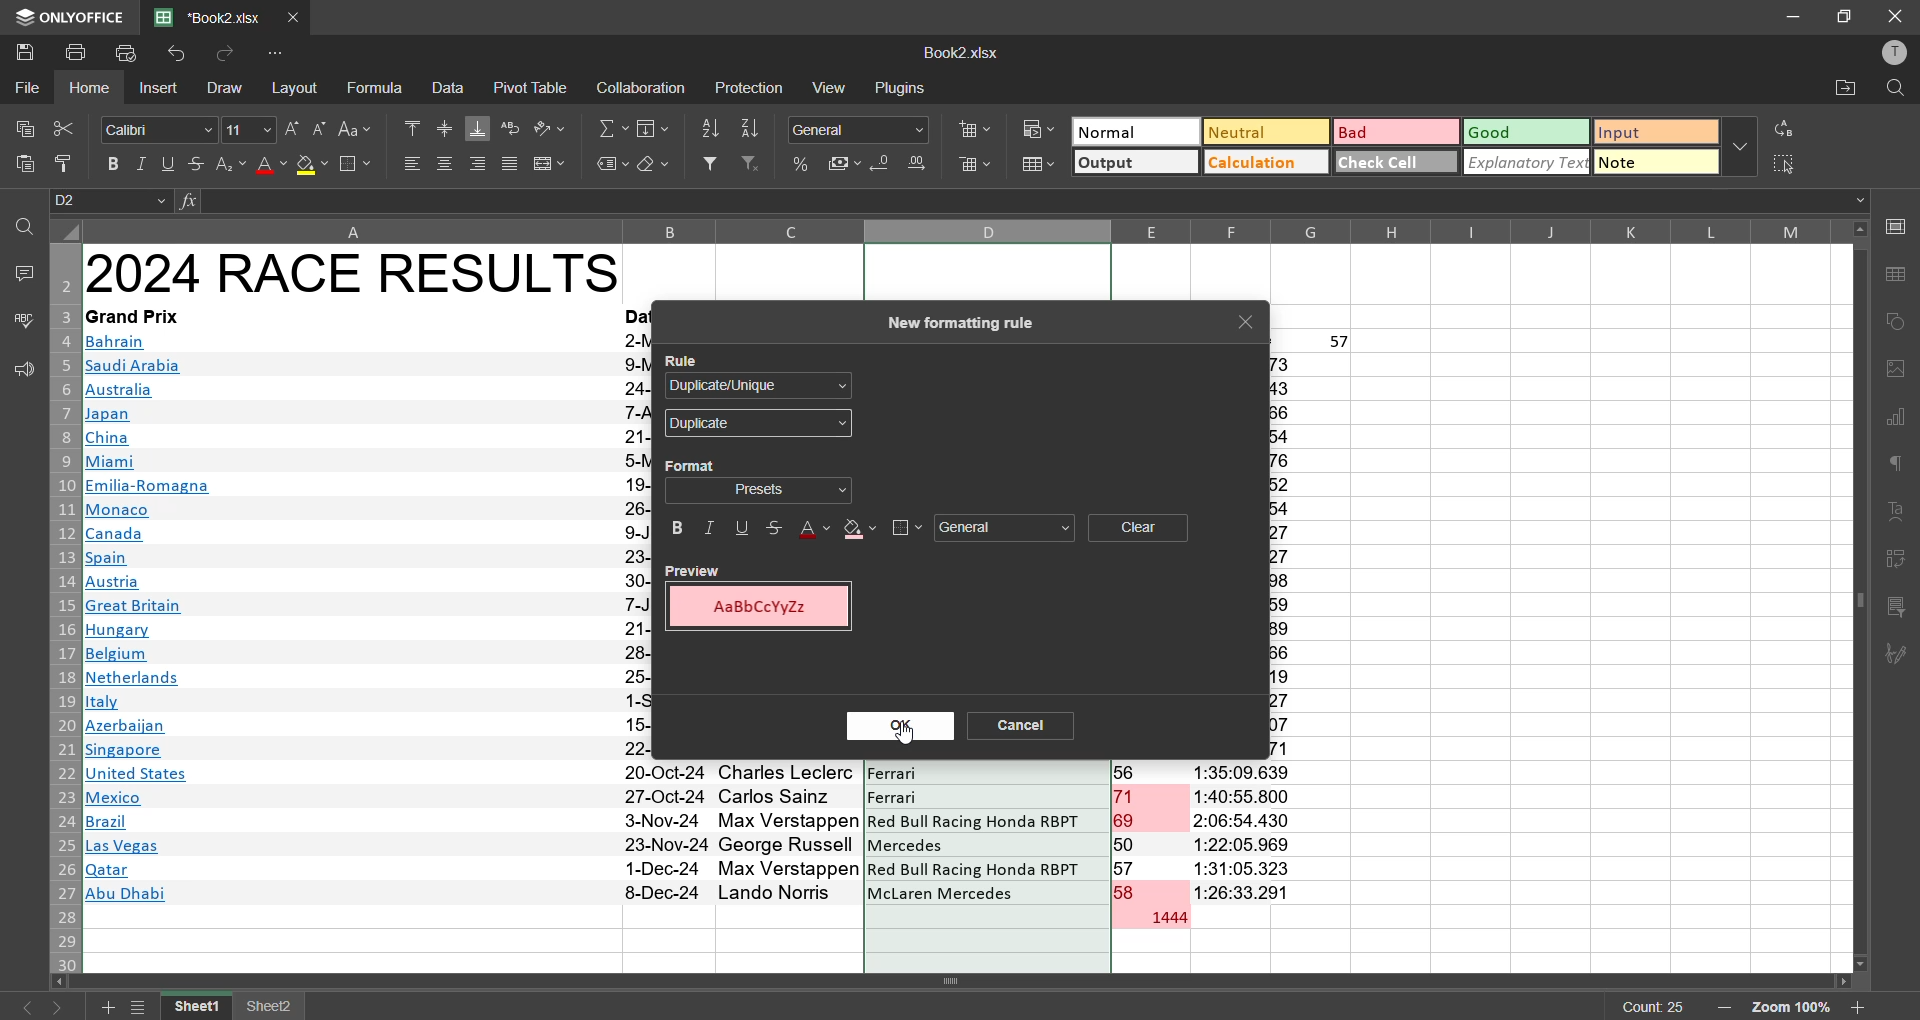 Image resolution: width=1920 pixels, height=1020 pixels. What do you see at coordinates (116, 164) in the screenshot?
I see `bold` at bounding box center [116, 164].